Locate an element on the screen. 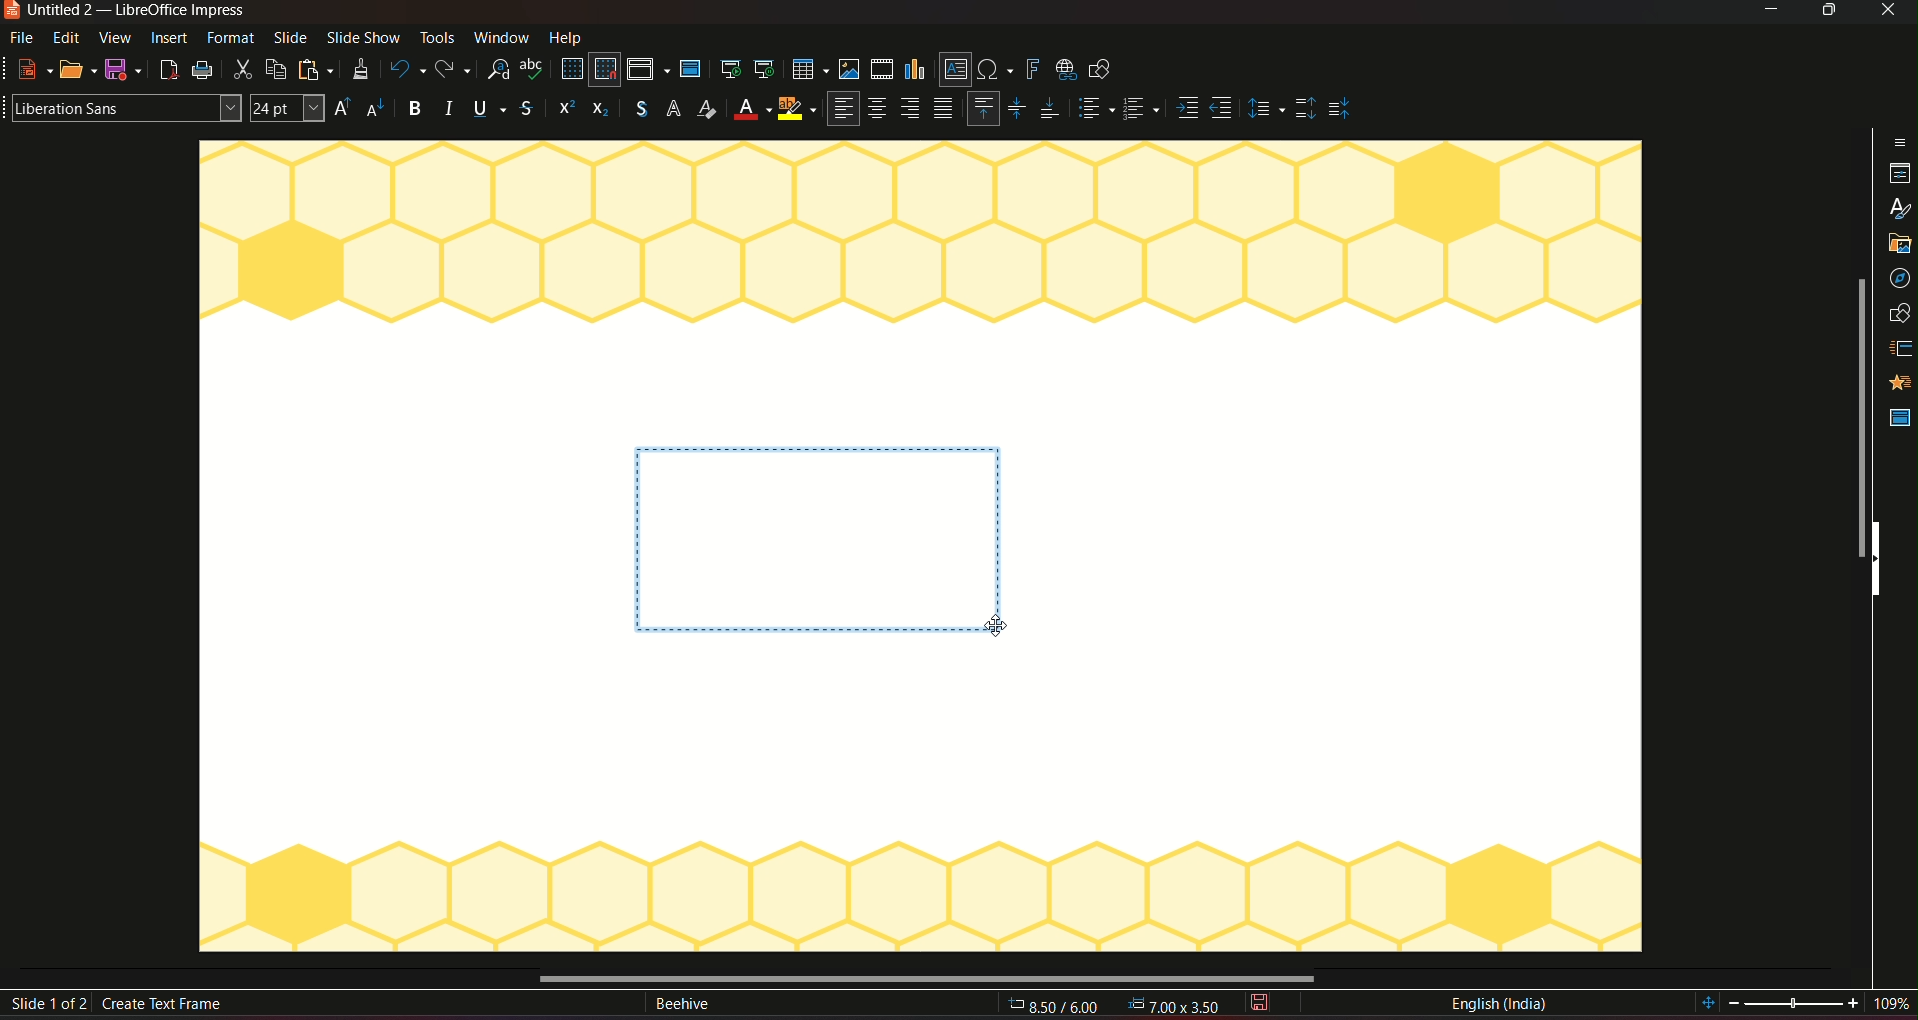  cursor location: 8.70/6.06 is located at coordinates (1055, 1009).